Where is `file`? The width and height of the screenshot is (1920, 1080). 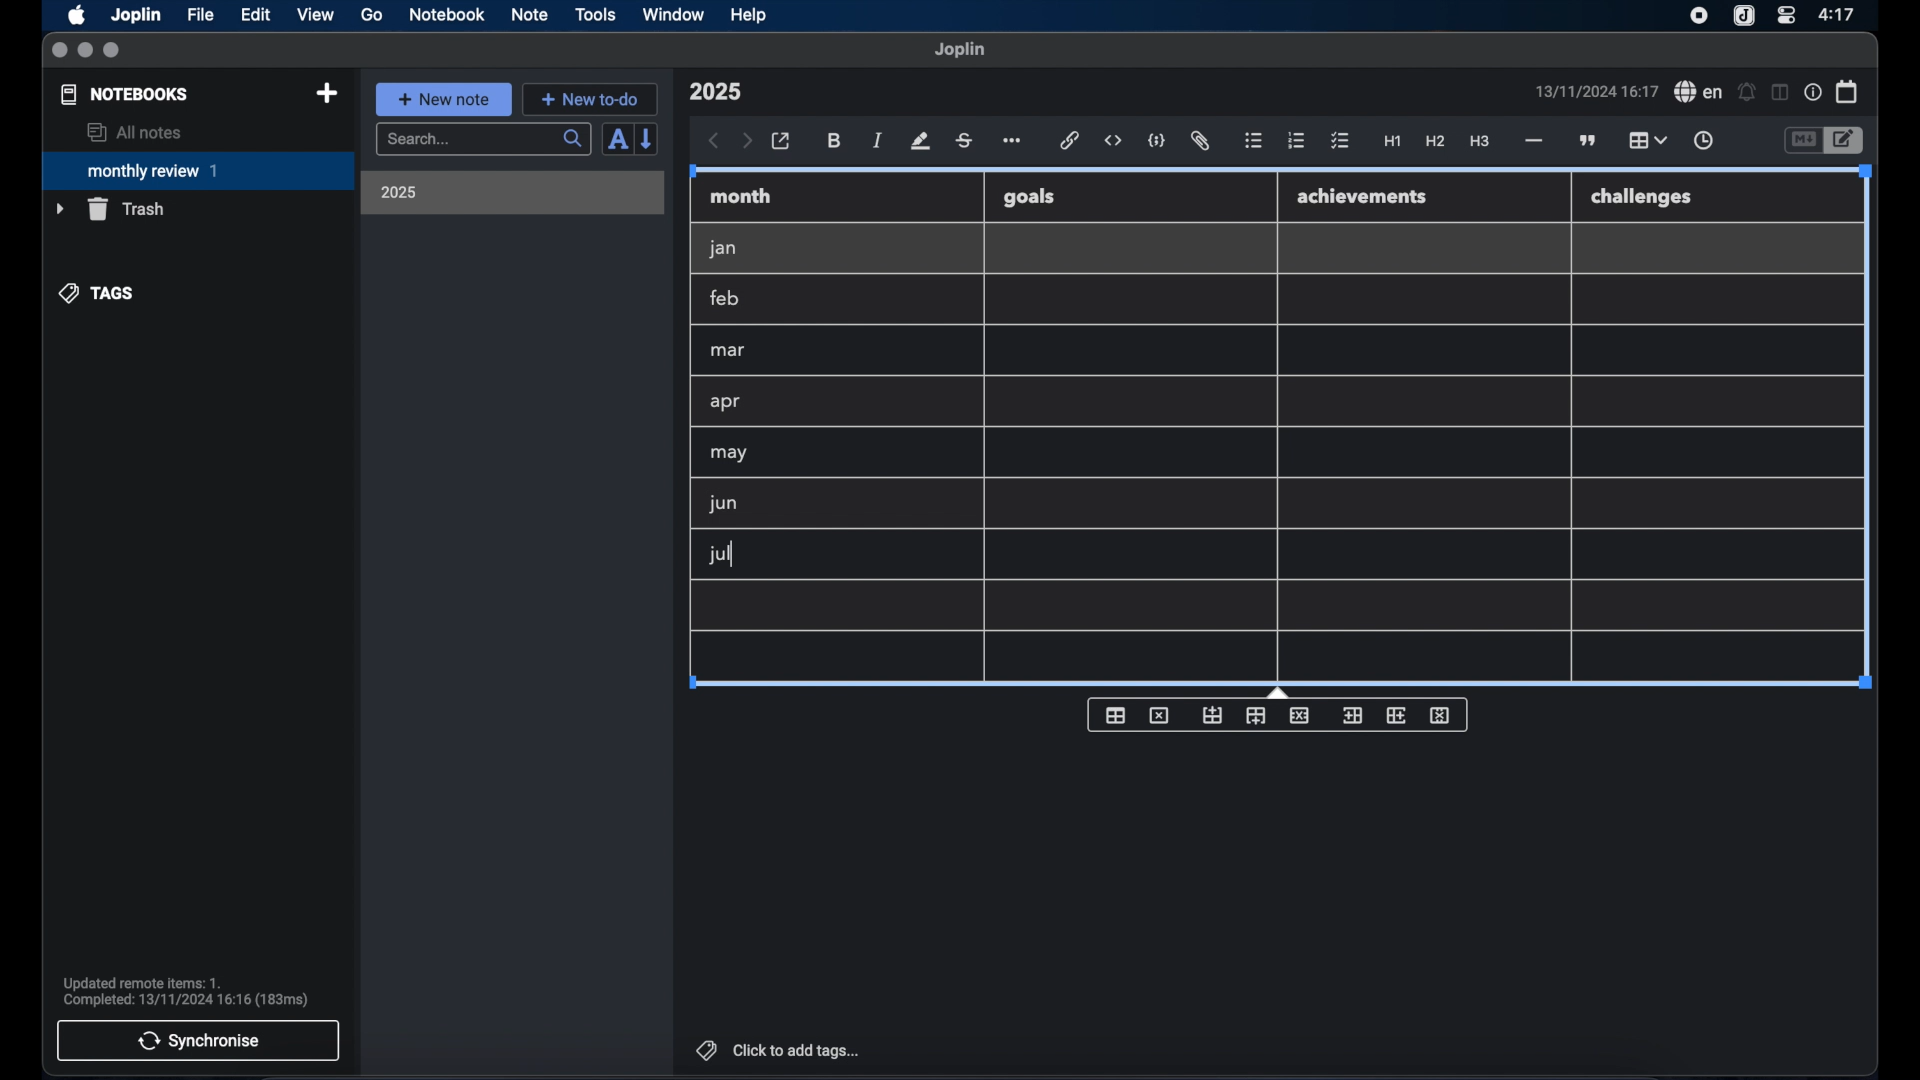
file is located at coordinates (200, 15).